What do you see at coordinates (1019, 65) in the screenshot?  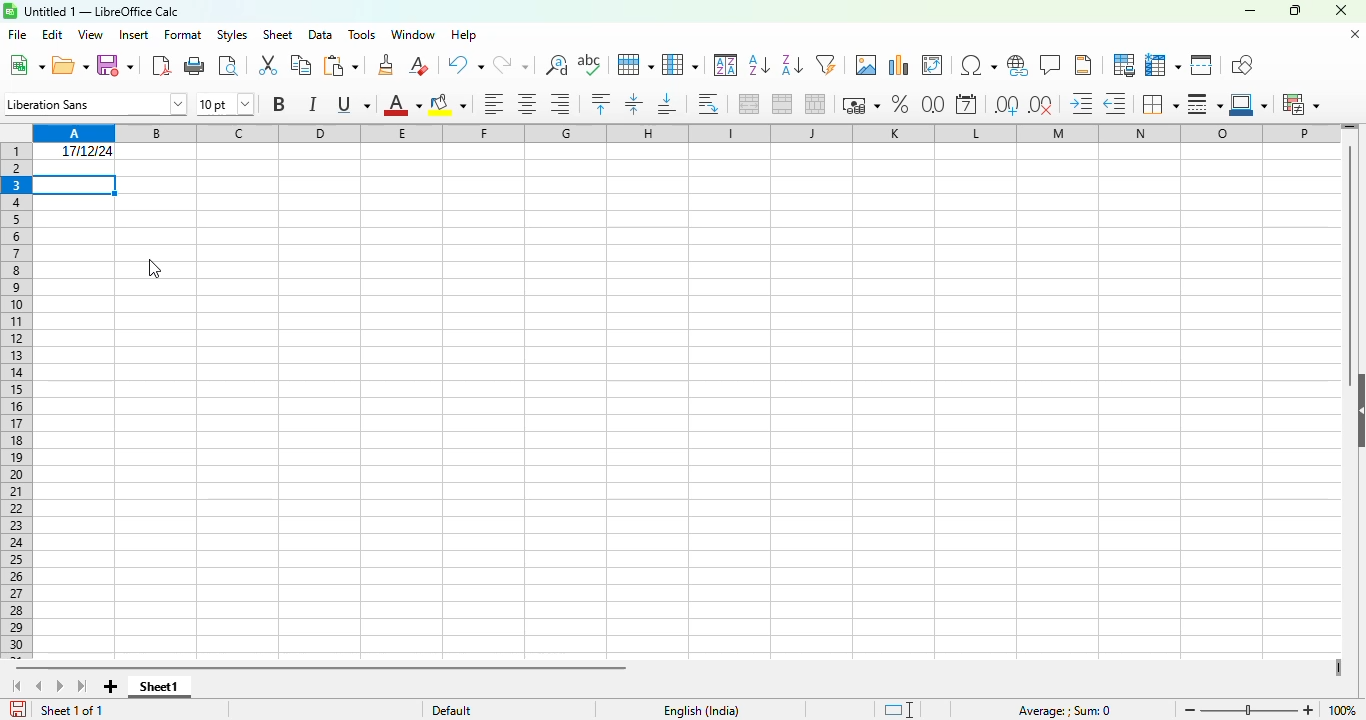 I see `insert hyperlink` at bounding box center [1019, 65].